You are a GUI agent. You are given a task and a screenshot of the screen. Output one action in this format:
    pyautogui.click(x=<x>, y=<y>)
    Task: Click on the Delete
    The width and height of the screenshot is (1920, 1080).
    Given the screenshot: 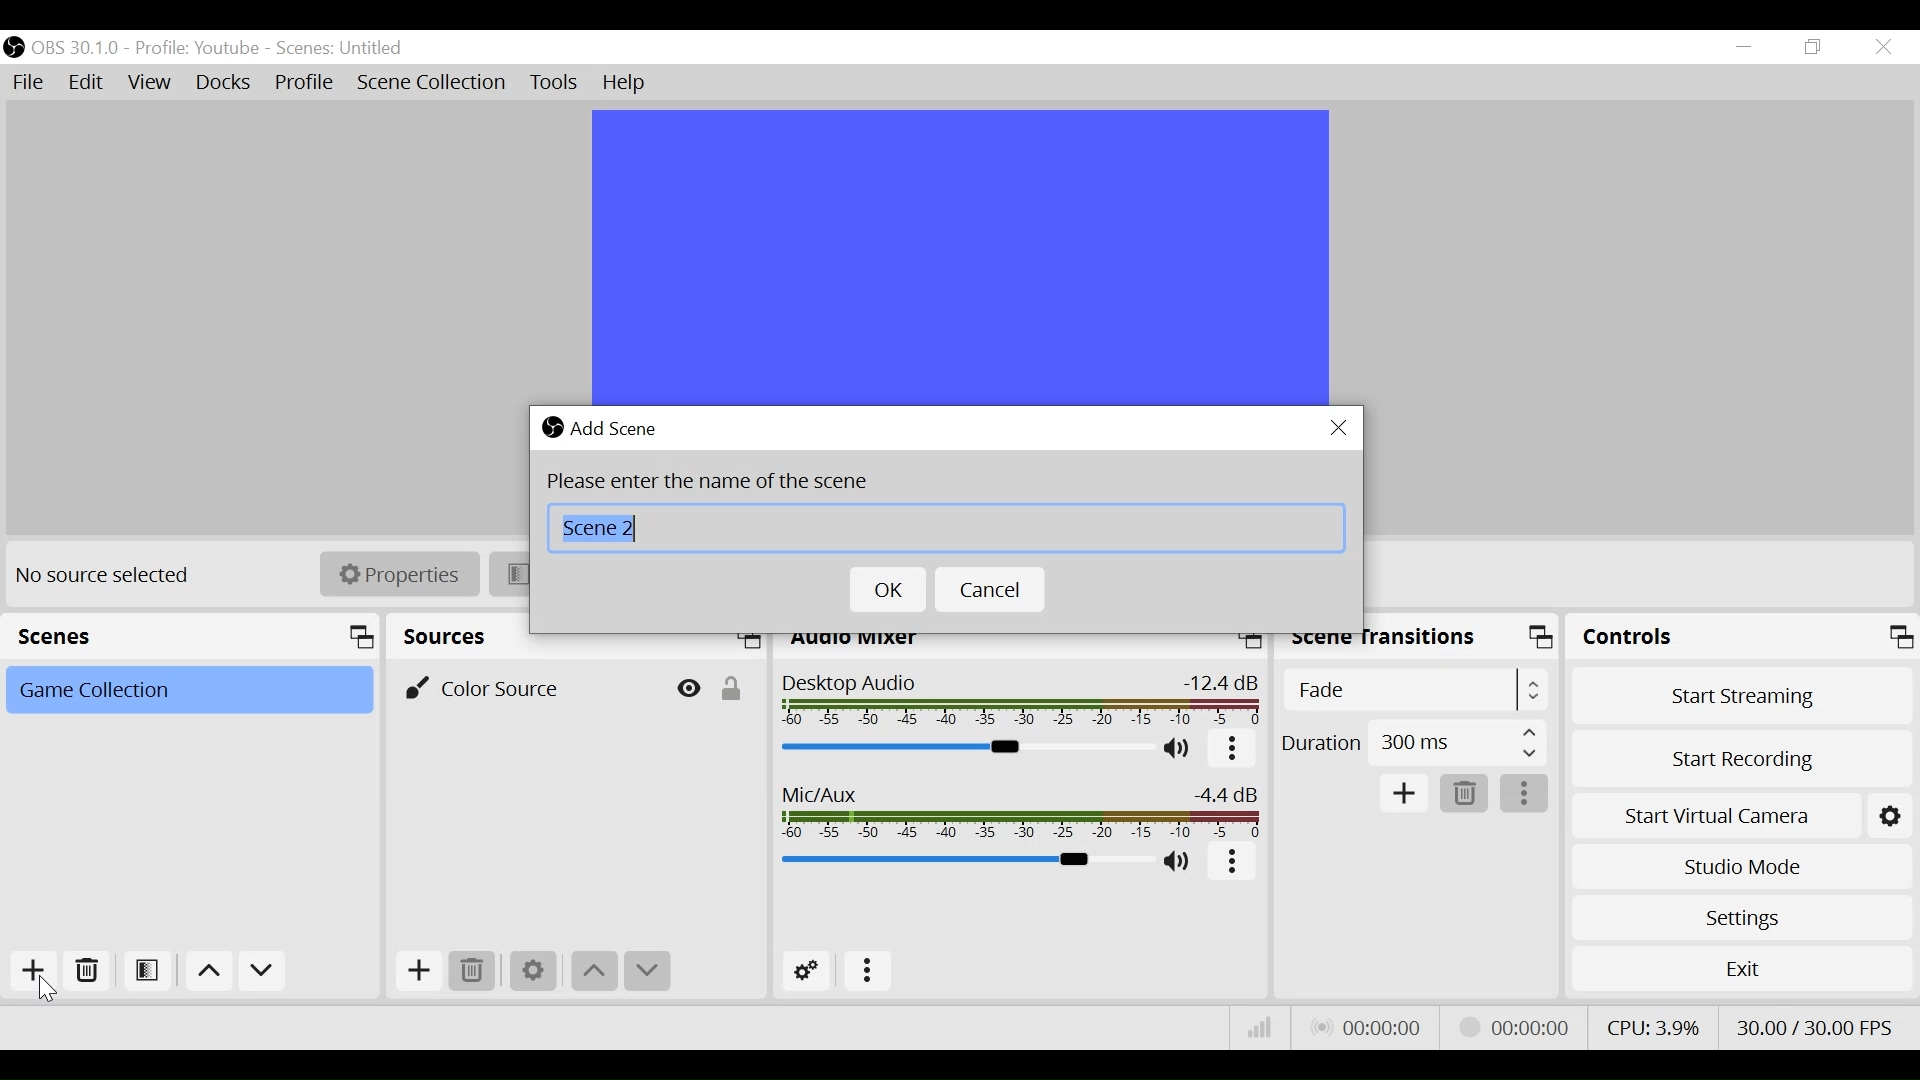 What is the action you would take?
    pyautogui.click(x=1465, y=794)
    